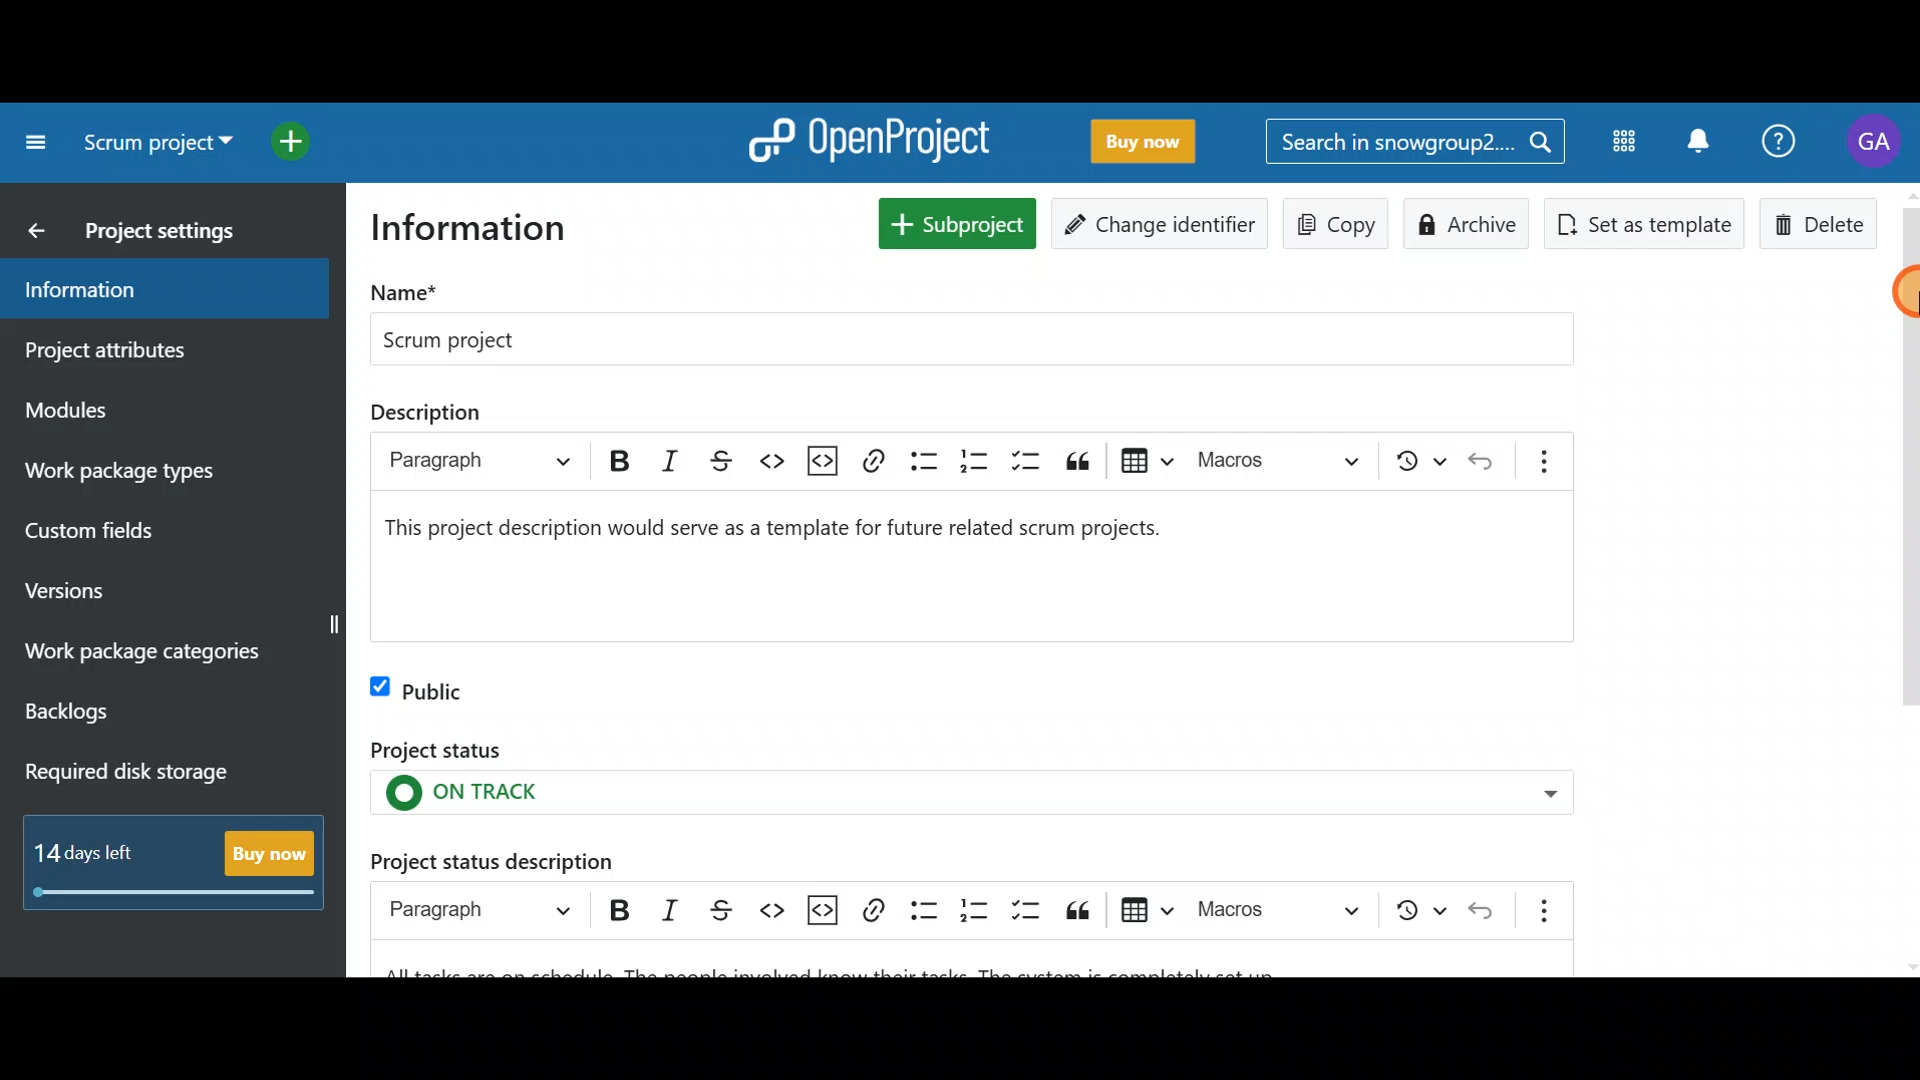 The height and width of the screenshot is (1080, 1920). Describe the element at coordinates (966, 322) in the screenshot. I see `Project name` at that location.